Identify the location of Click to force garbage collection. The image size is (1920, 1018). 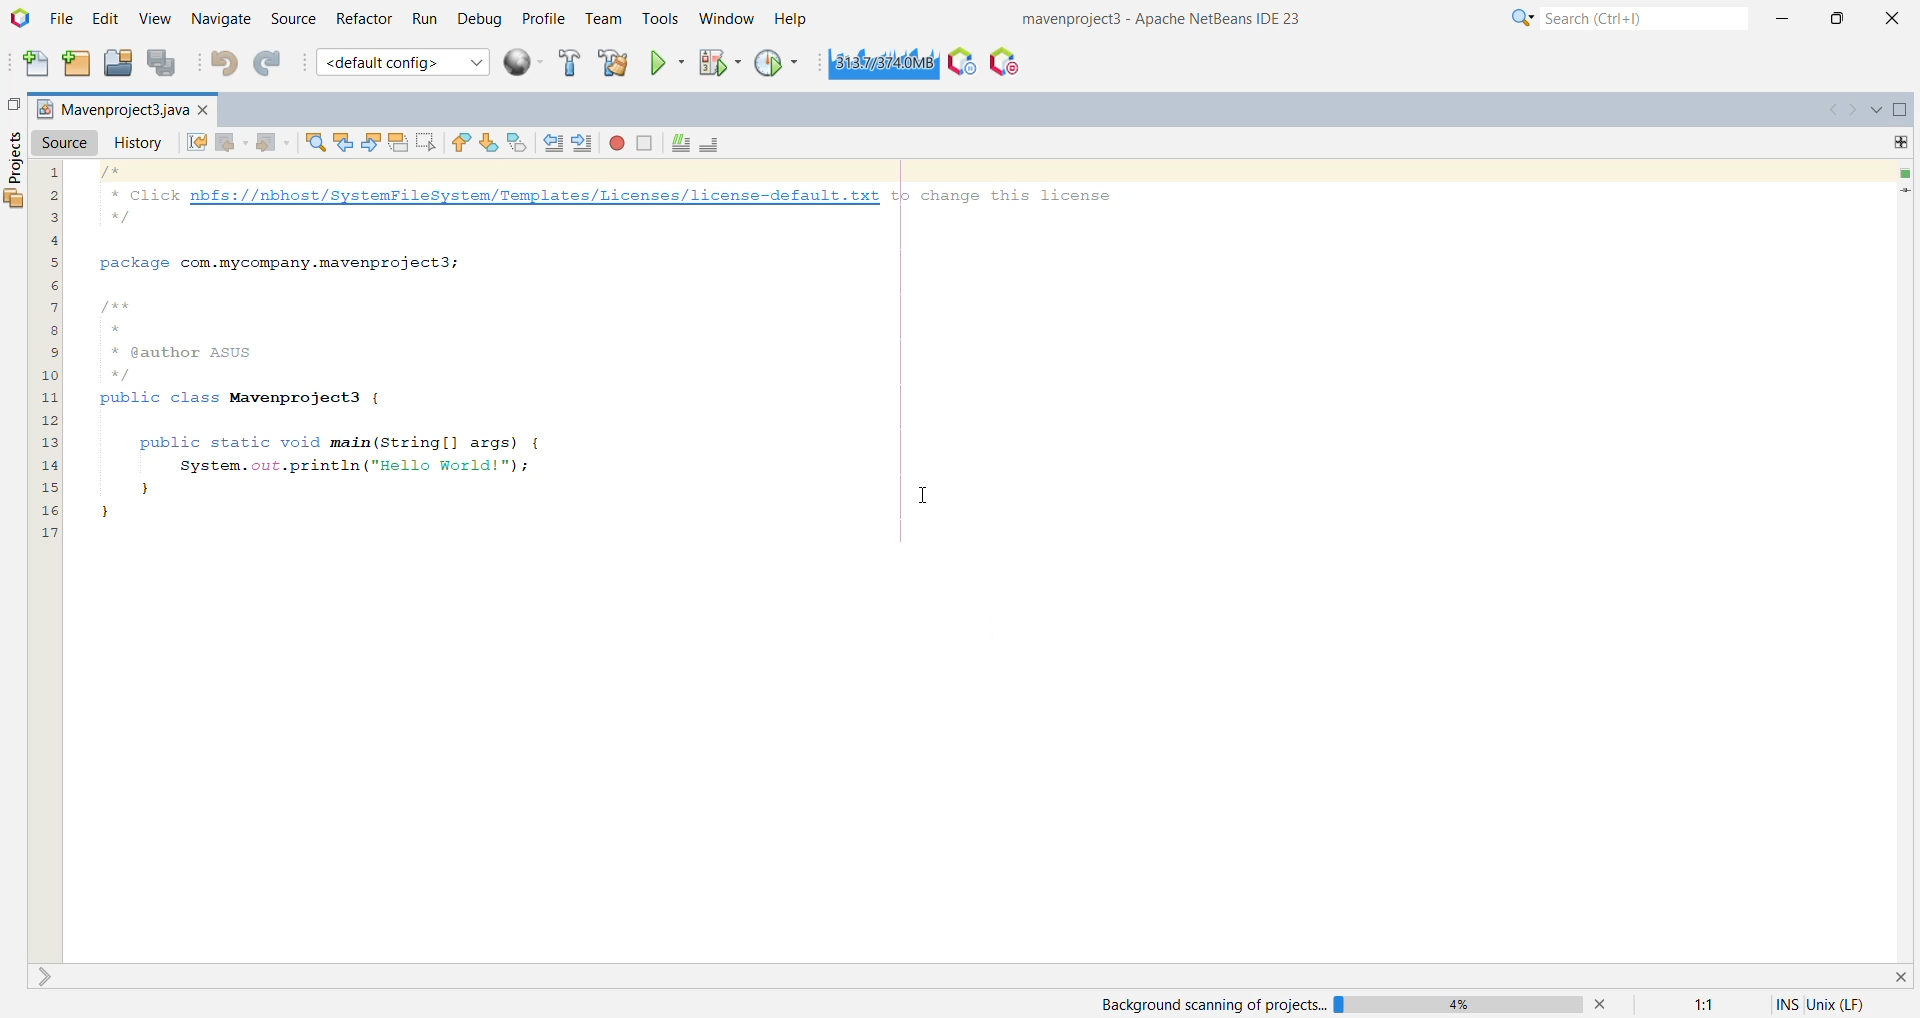
(879, 64).